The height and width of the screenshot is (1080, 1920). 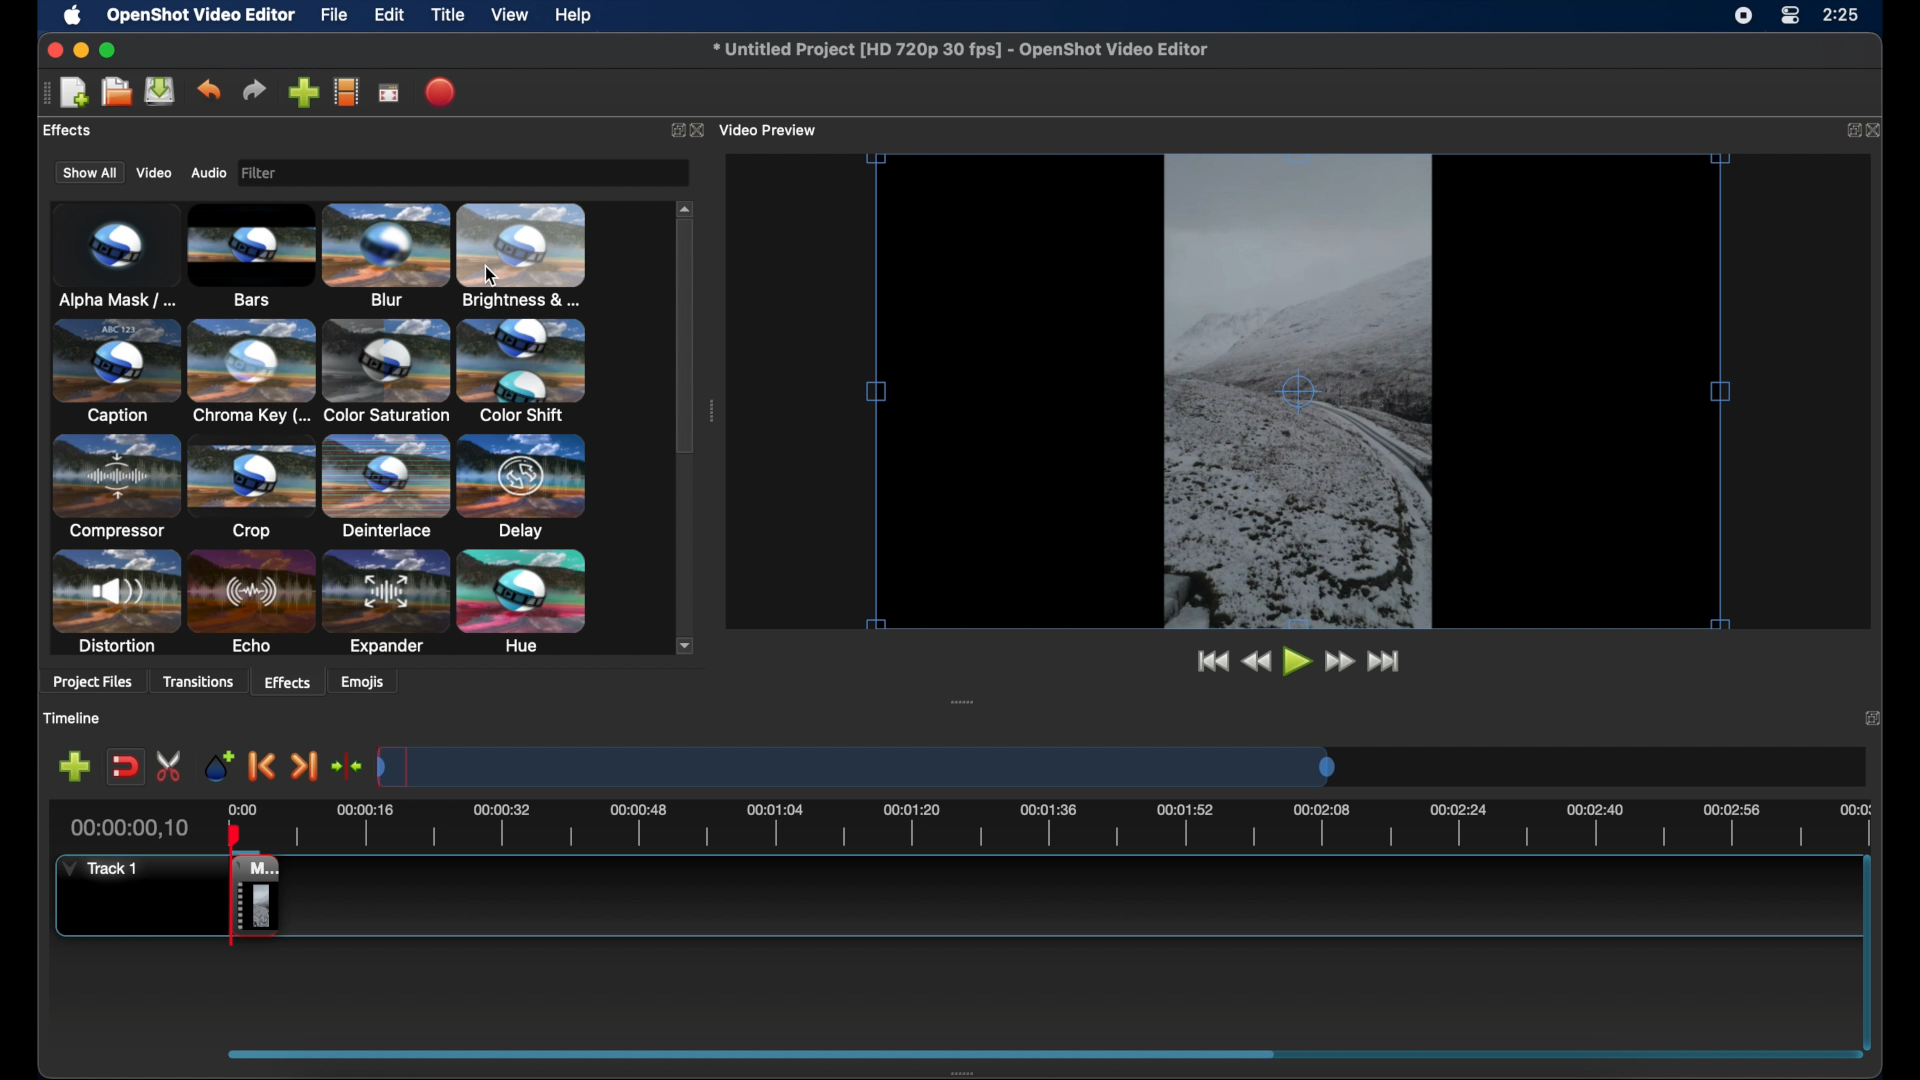 What do you see at coordinates (1339, 662) in the screenshot?
I see `fast for` at bounding box center [1339, 662].